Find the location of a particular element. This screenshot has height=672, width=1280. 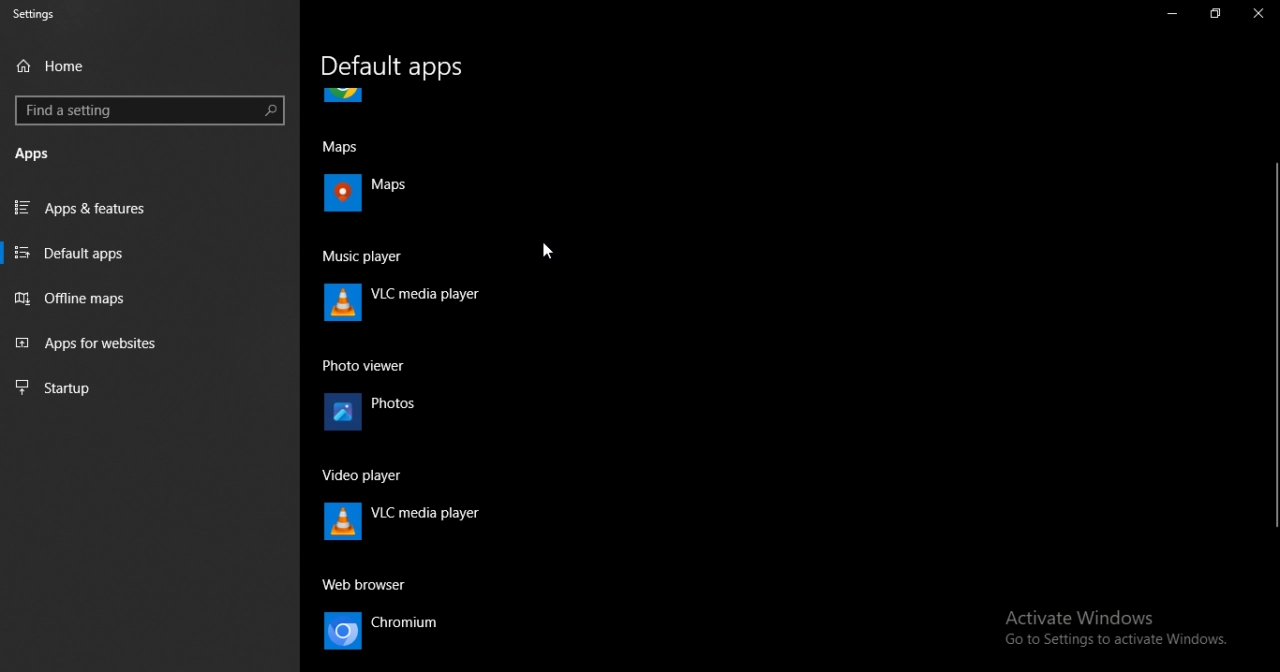

maps is located at coordinates (369, 170).